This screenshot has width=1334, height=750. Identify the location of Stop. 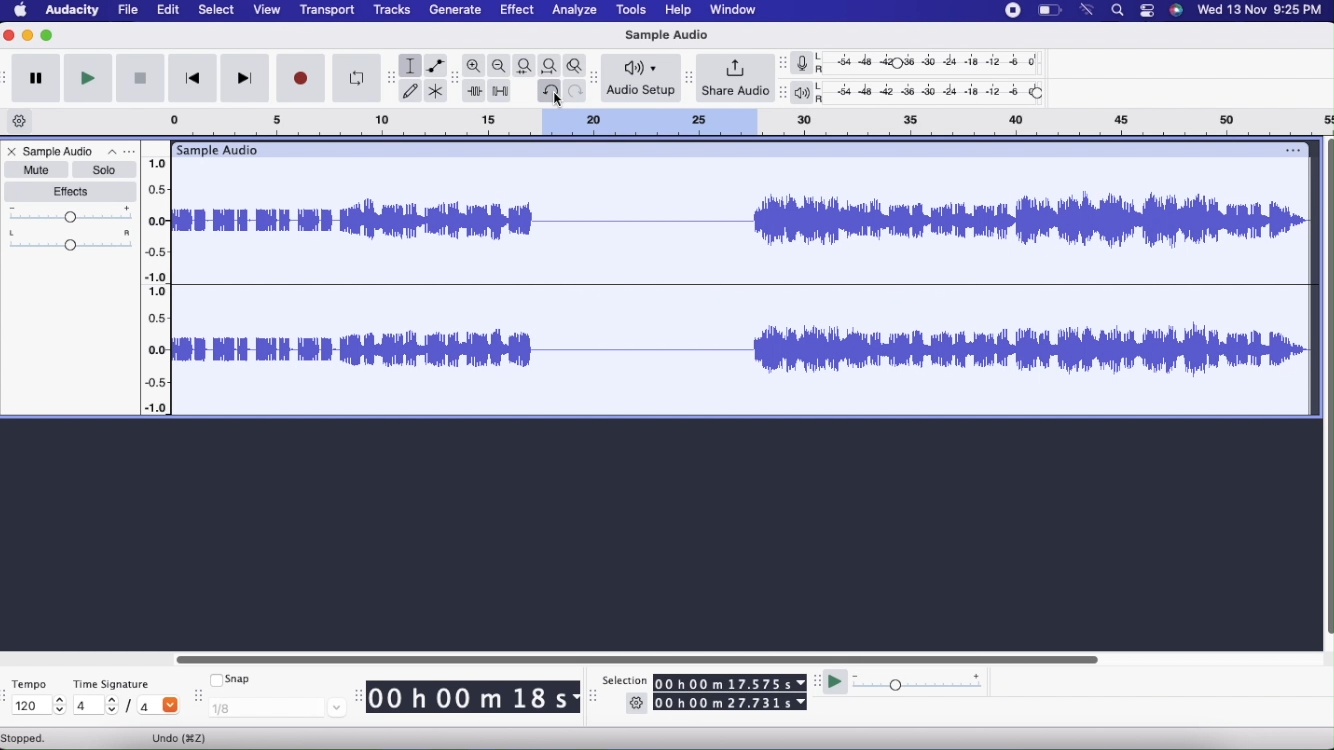
(141, 77).